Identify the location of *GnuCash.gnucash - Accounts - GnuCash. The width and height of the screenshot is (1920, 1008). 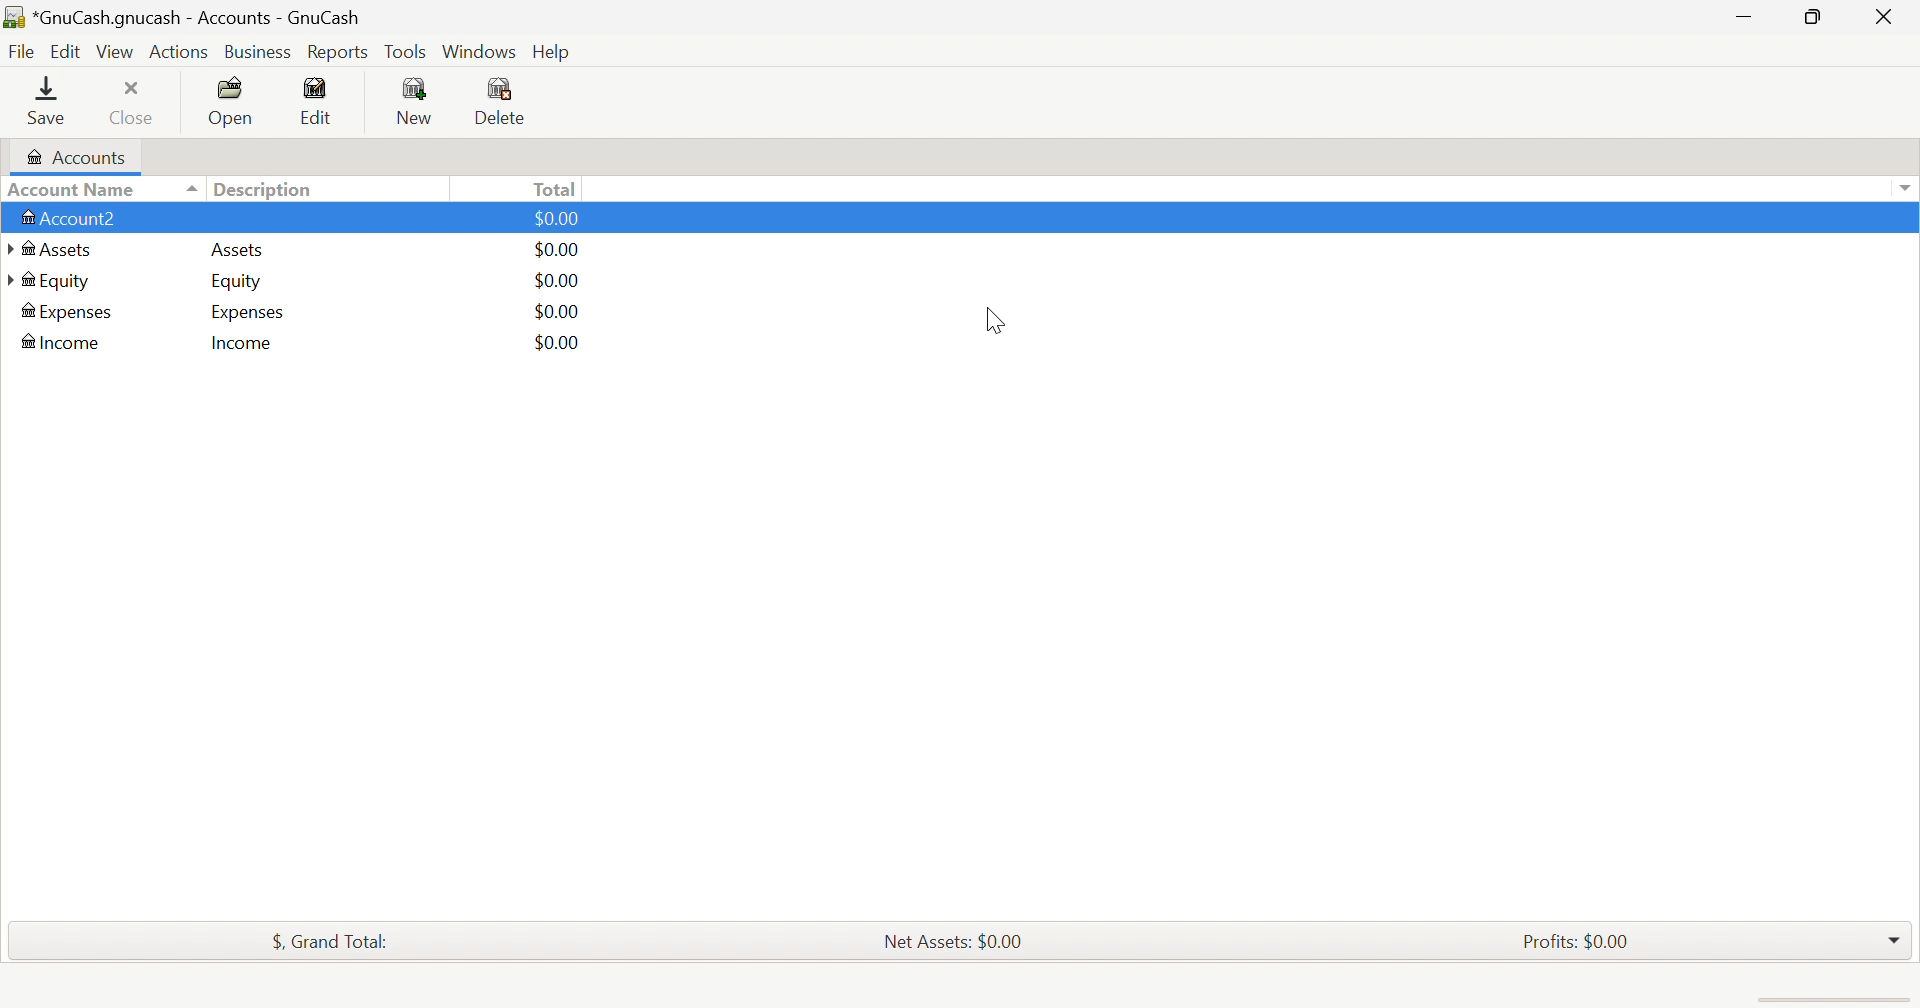
(189, 18).